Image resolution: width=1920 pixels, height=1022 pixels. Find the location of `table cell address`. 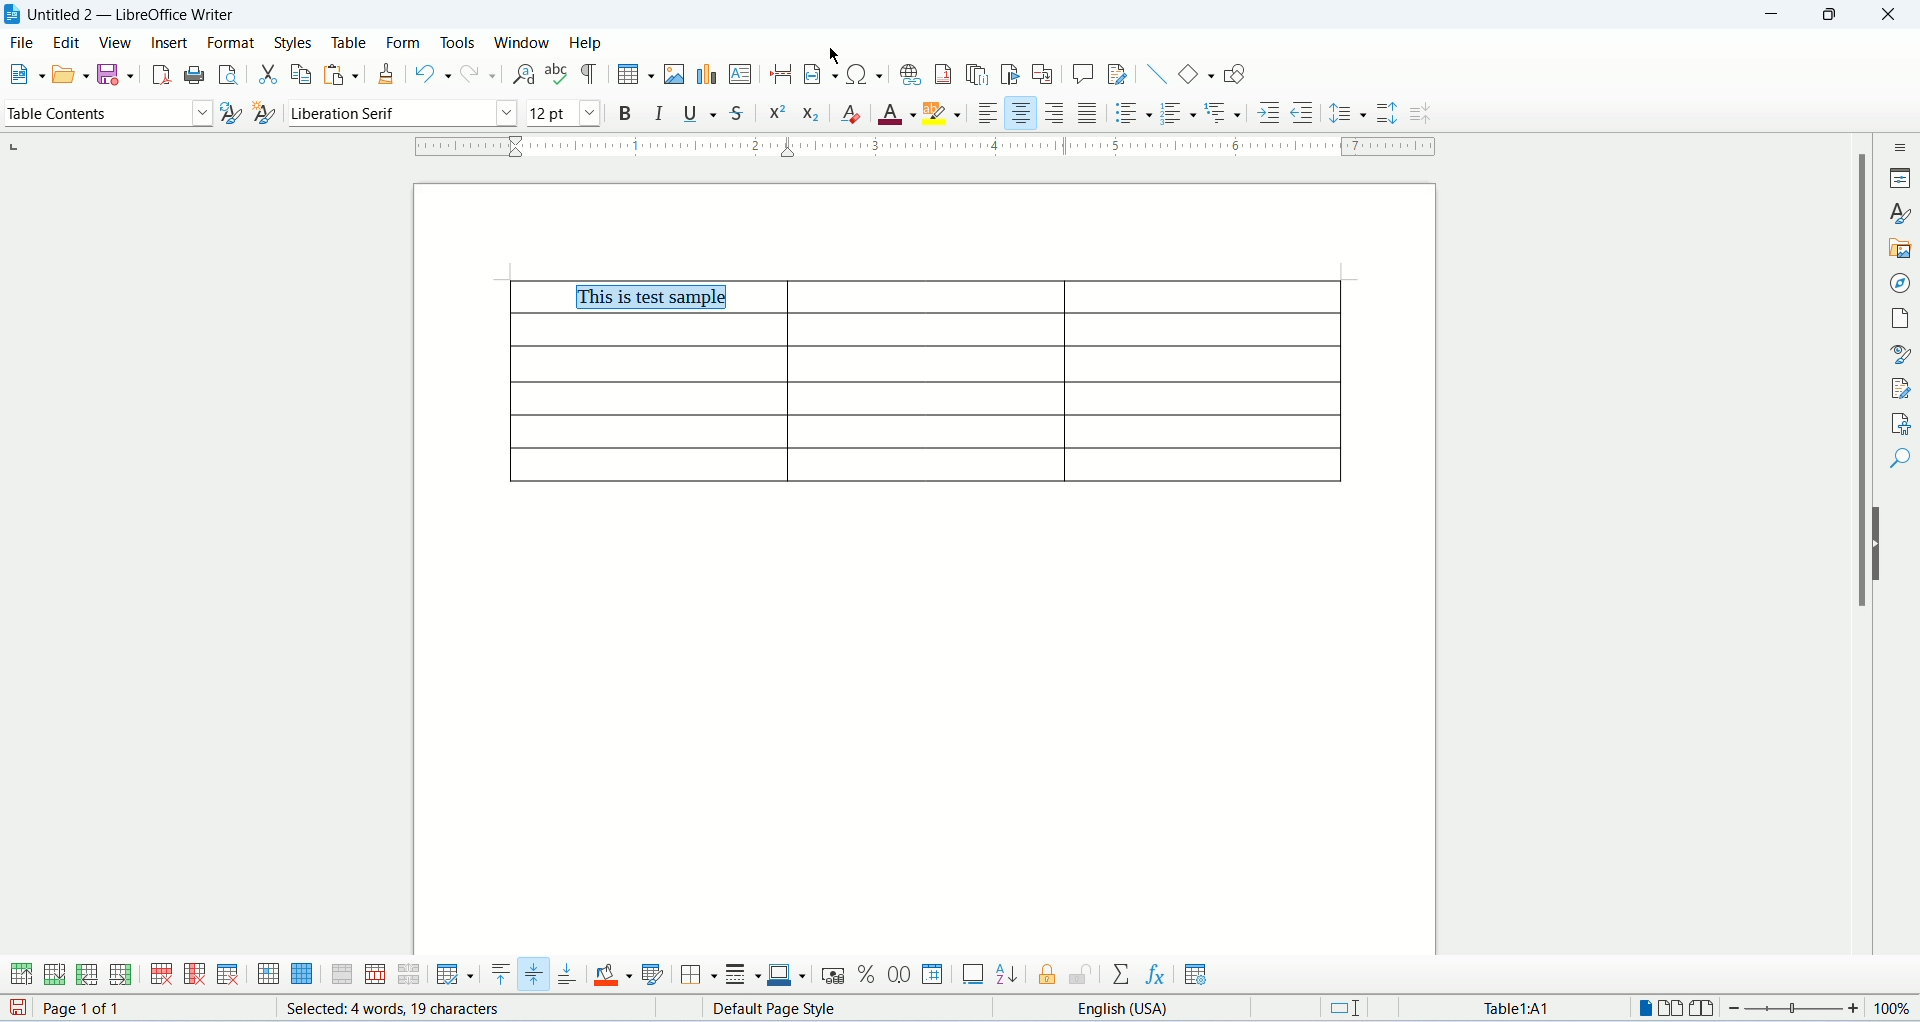

table cell address is located at coordinates (1502, 1007).